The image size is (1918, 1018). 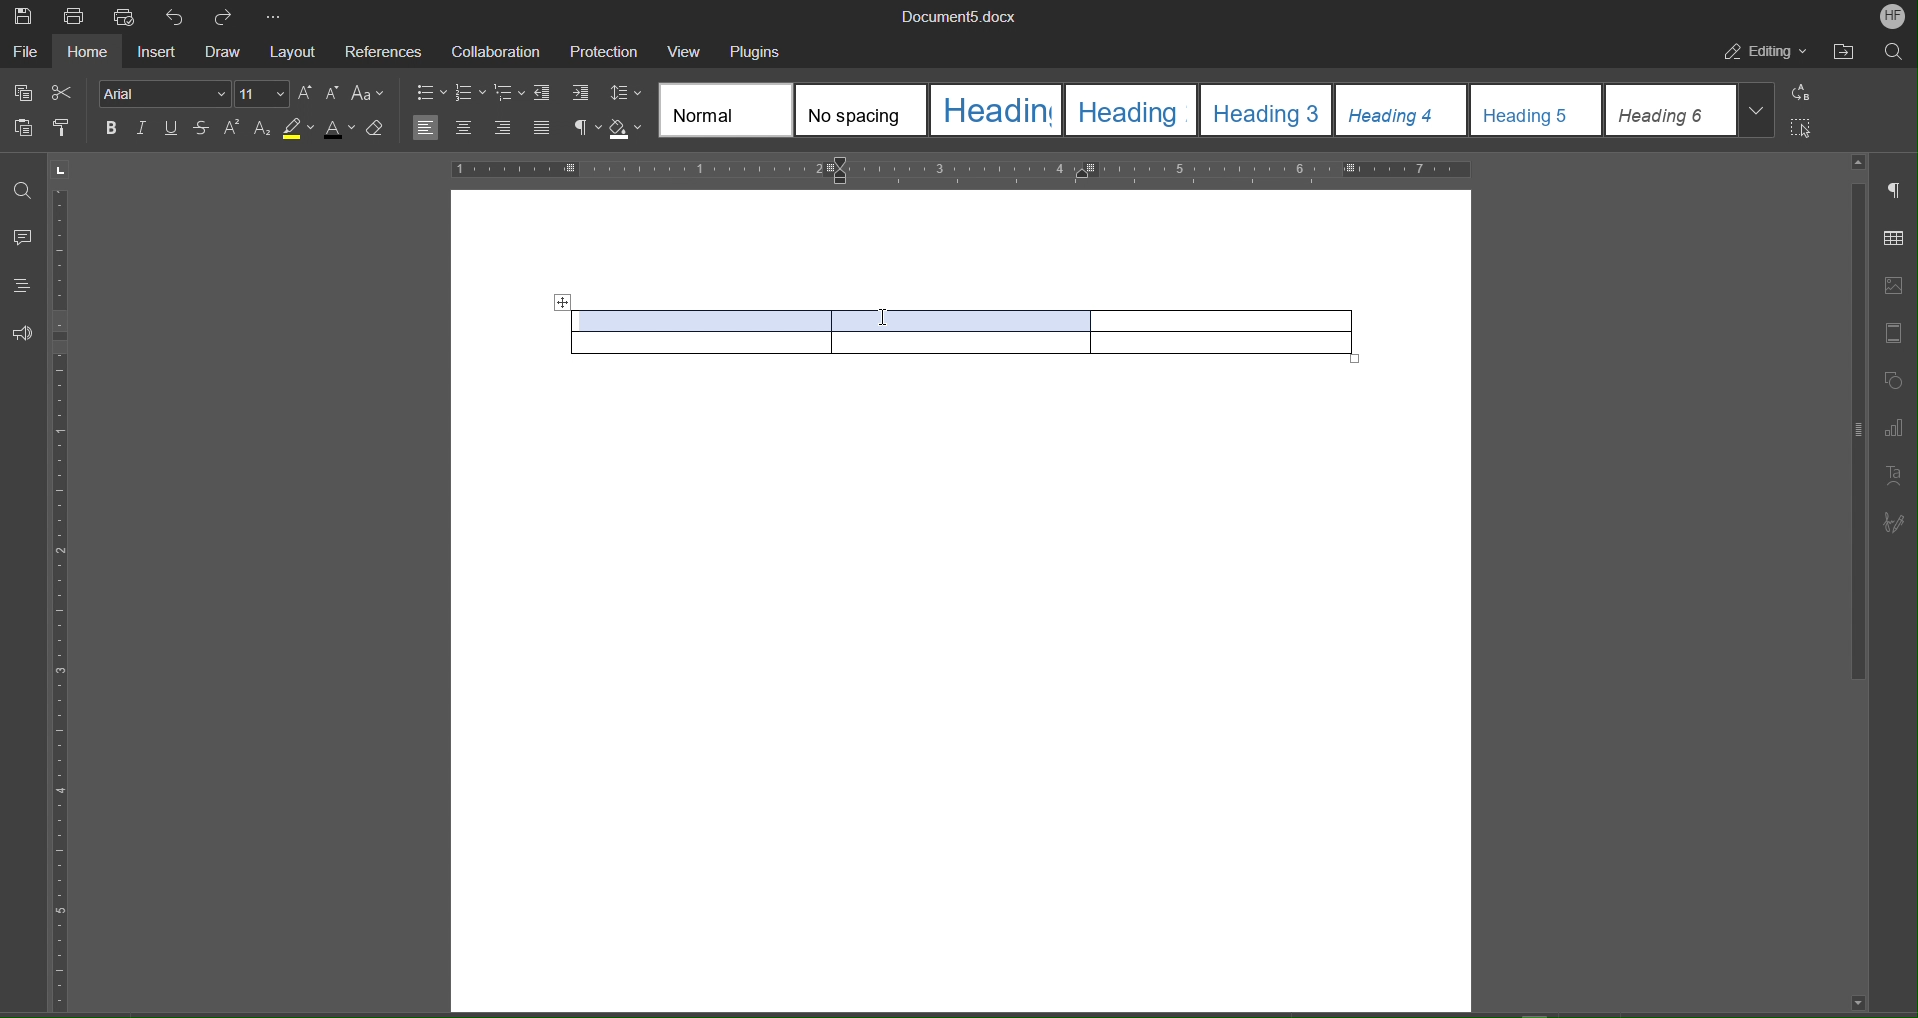 I want to click on Decrease Size, so click(x=332, y=94).